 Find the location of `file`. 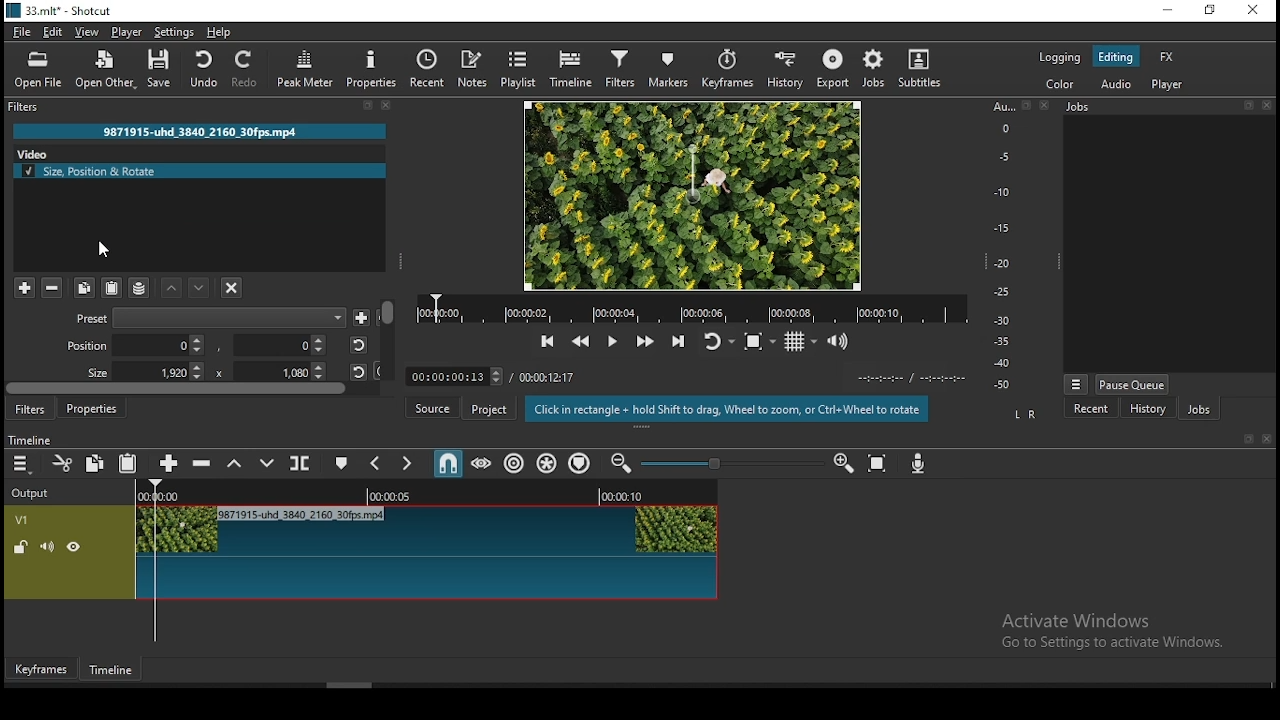

file is located at coordinates (19, 31).